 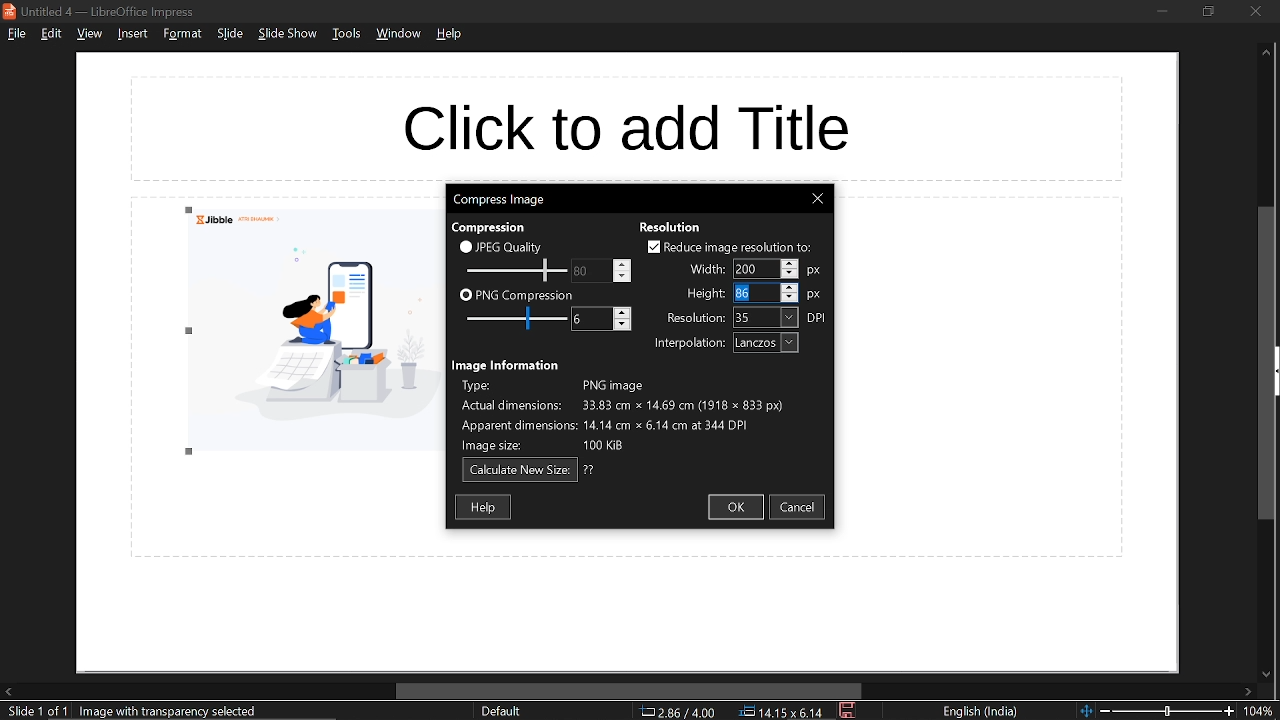 What do you see at coordinates (702, 268) in the screenshot?
I see `width` at bounding box center [702, 268].